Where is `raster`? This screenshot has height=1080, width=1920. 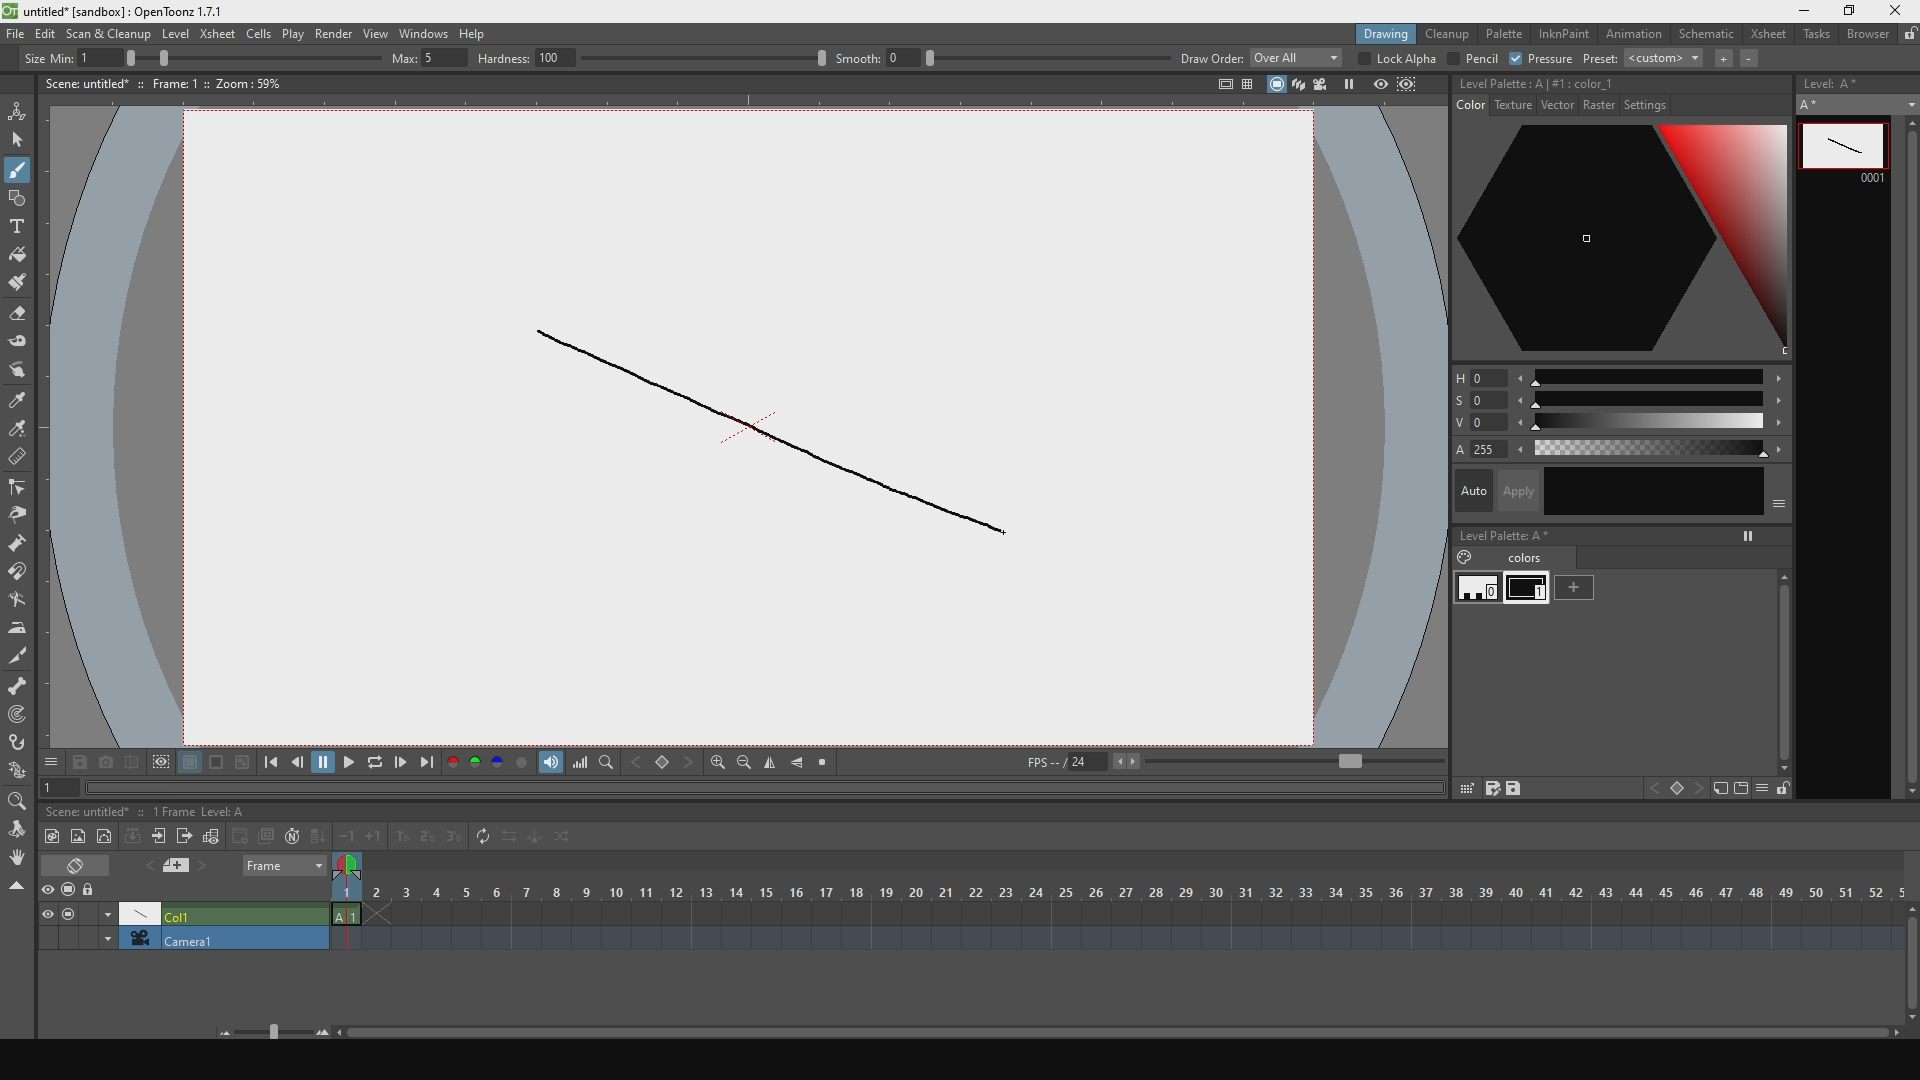
raster is located at coordinates (1601, 106).